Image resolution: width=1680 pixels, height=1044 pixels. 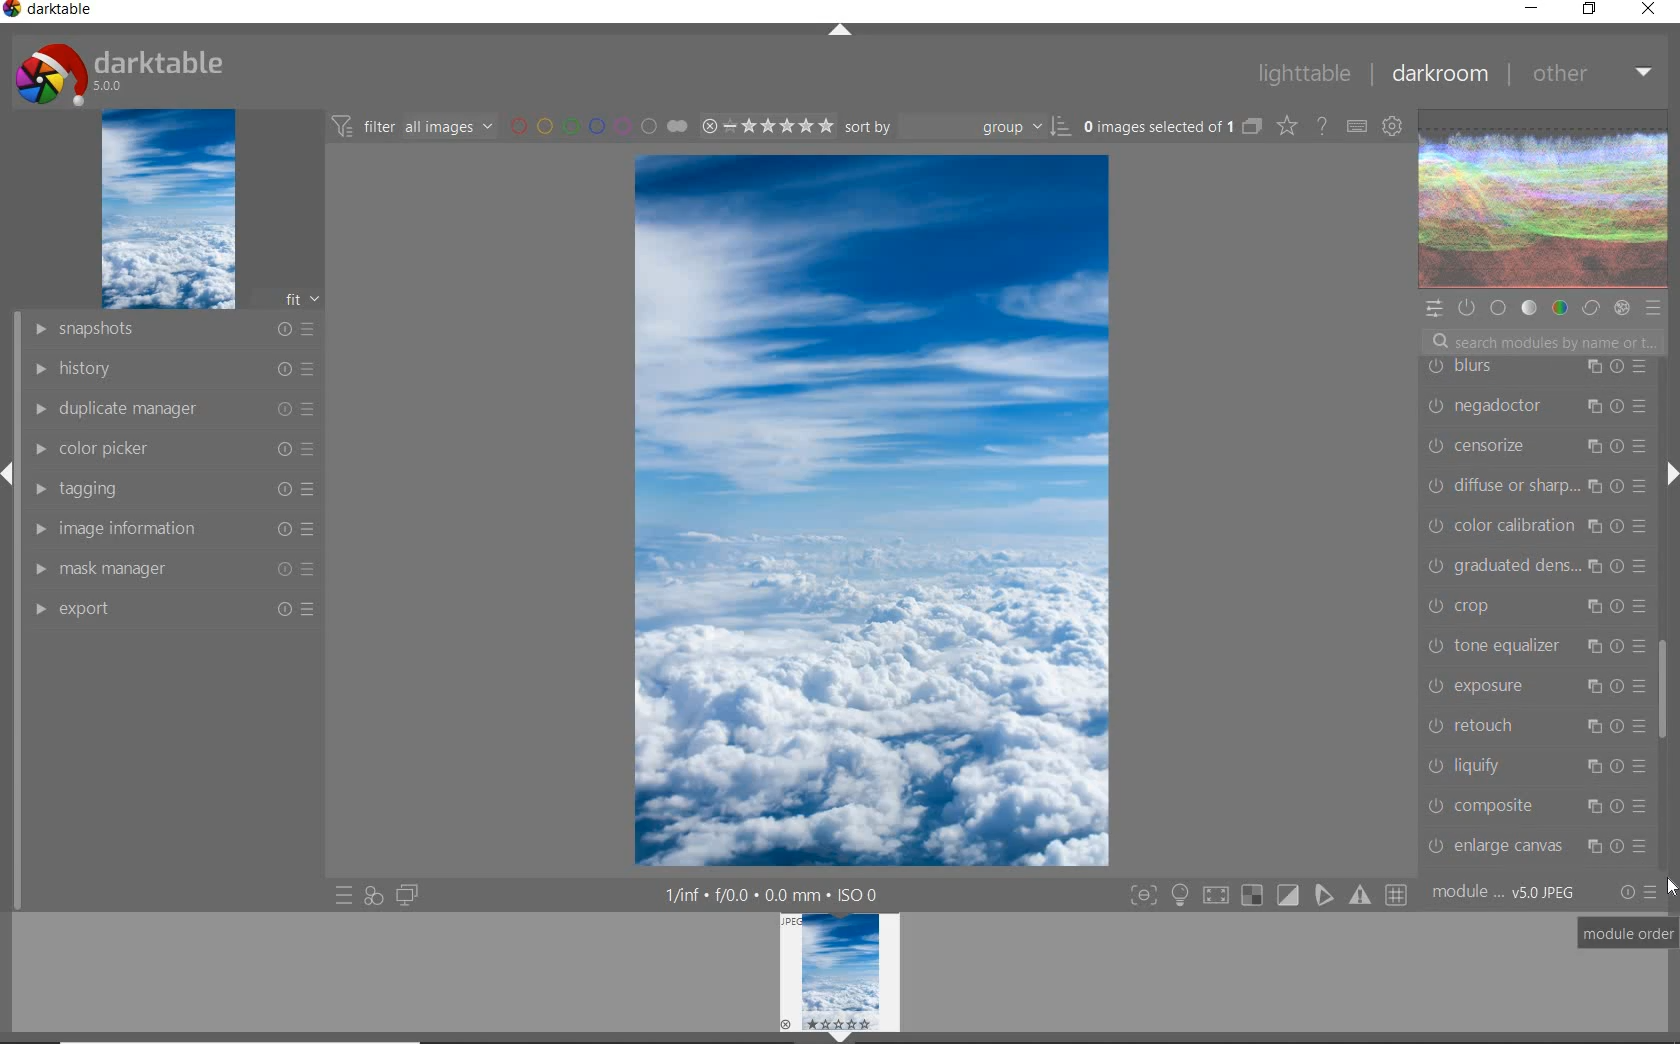 I want to click on Next, so click(x=1670, y=474).